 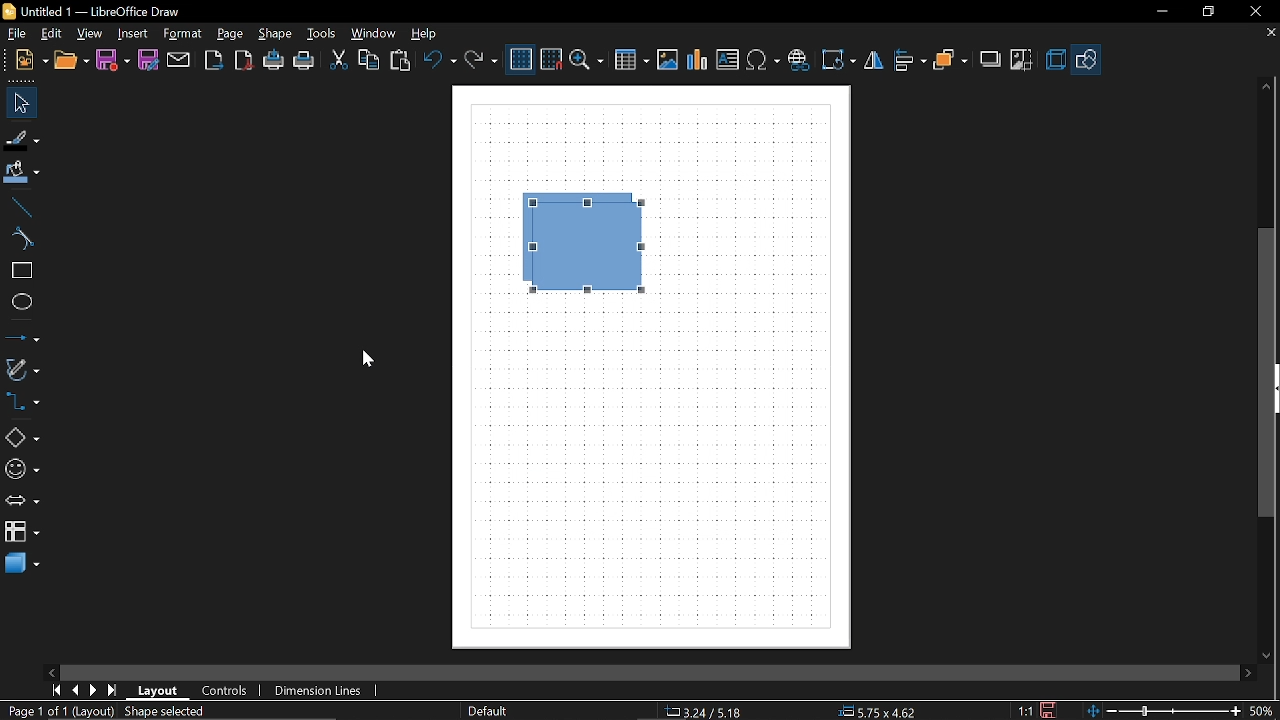 What do you see at coordinates (701, 712) in the screenshot?
I see `Co-ordinate` at bounding box center [701, 712].